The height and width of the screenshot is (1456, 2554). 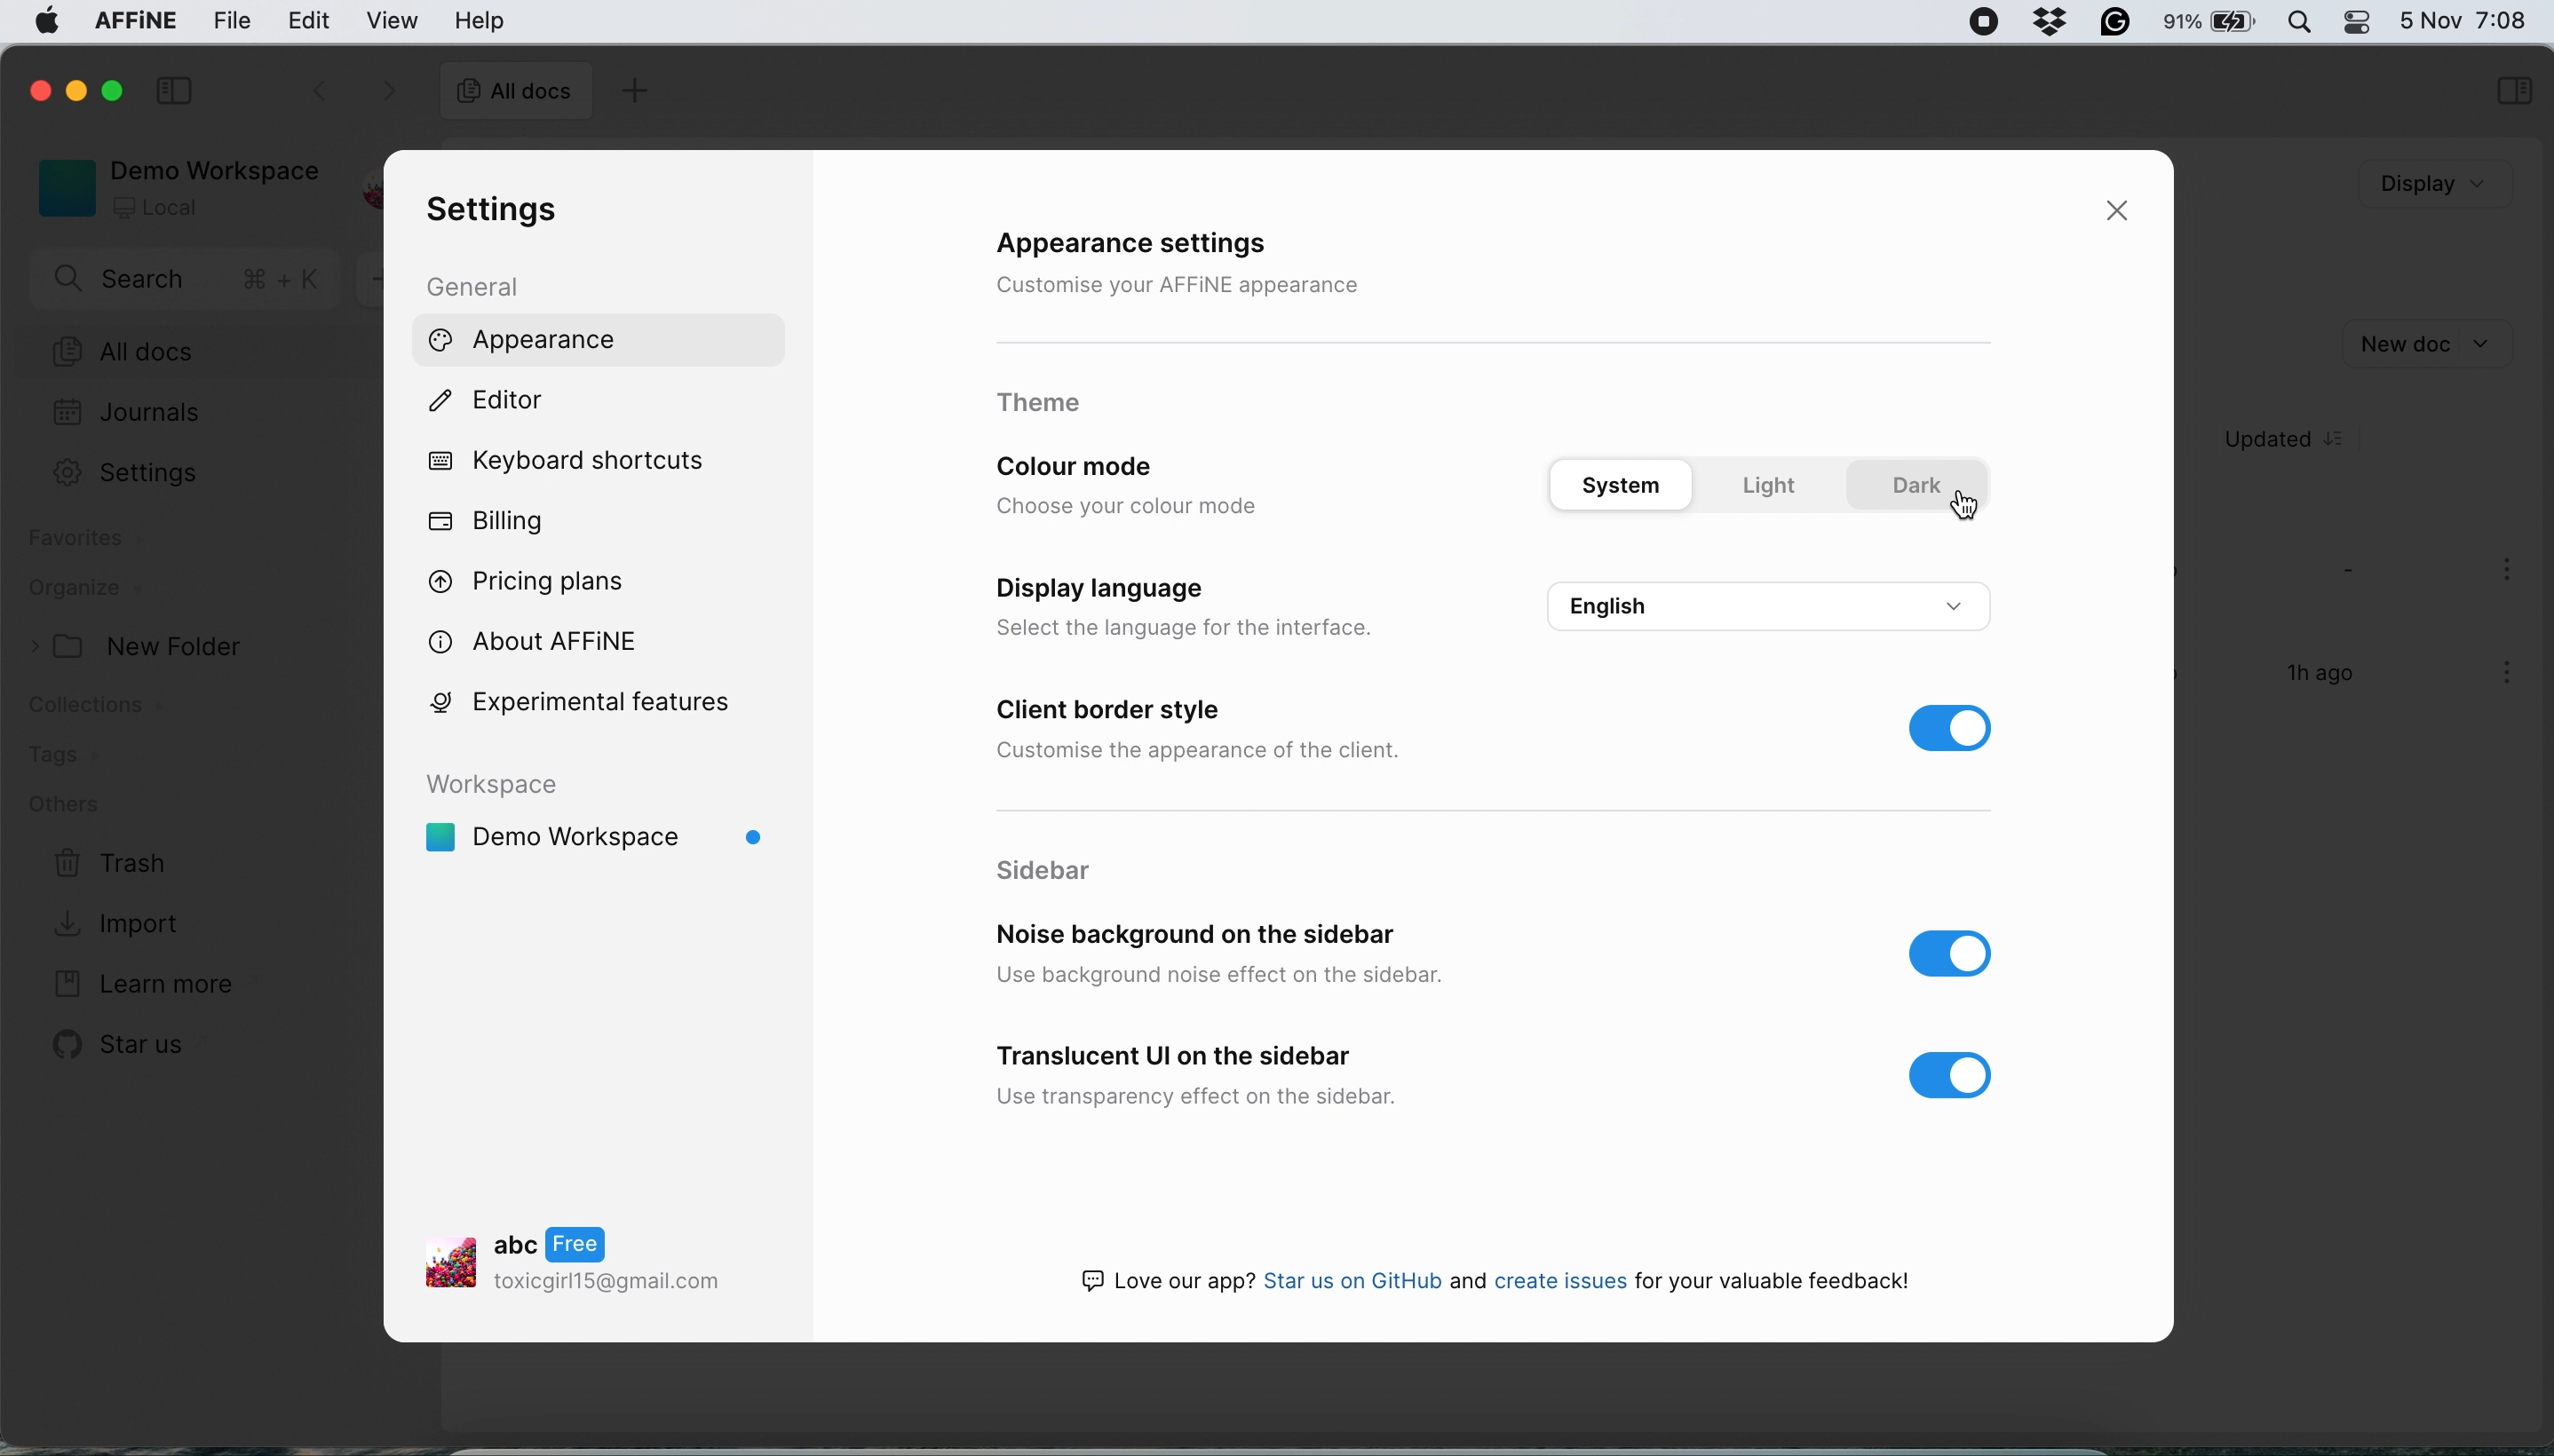 I want to click on edit, so click(x=315, y=19).